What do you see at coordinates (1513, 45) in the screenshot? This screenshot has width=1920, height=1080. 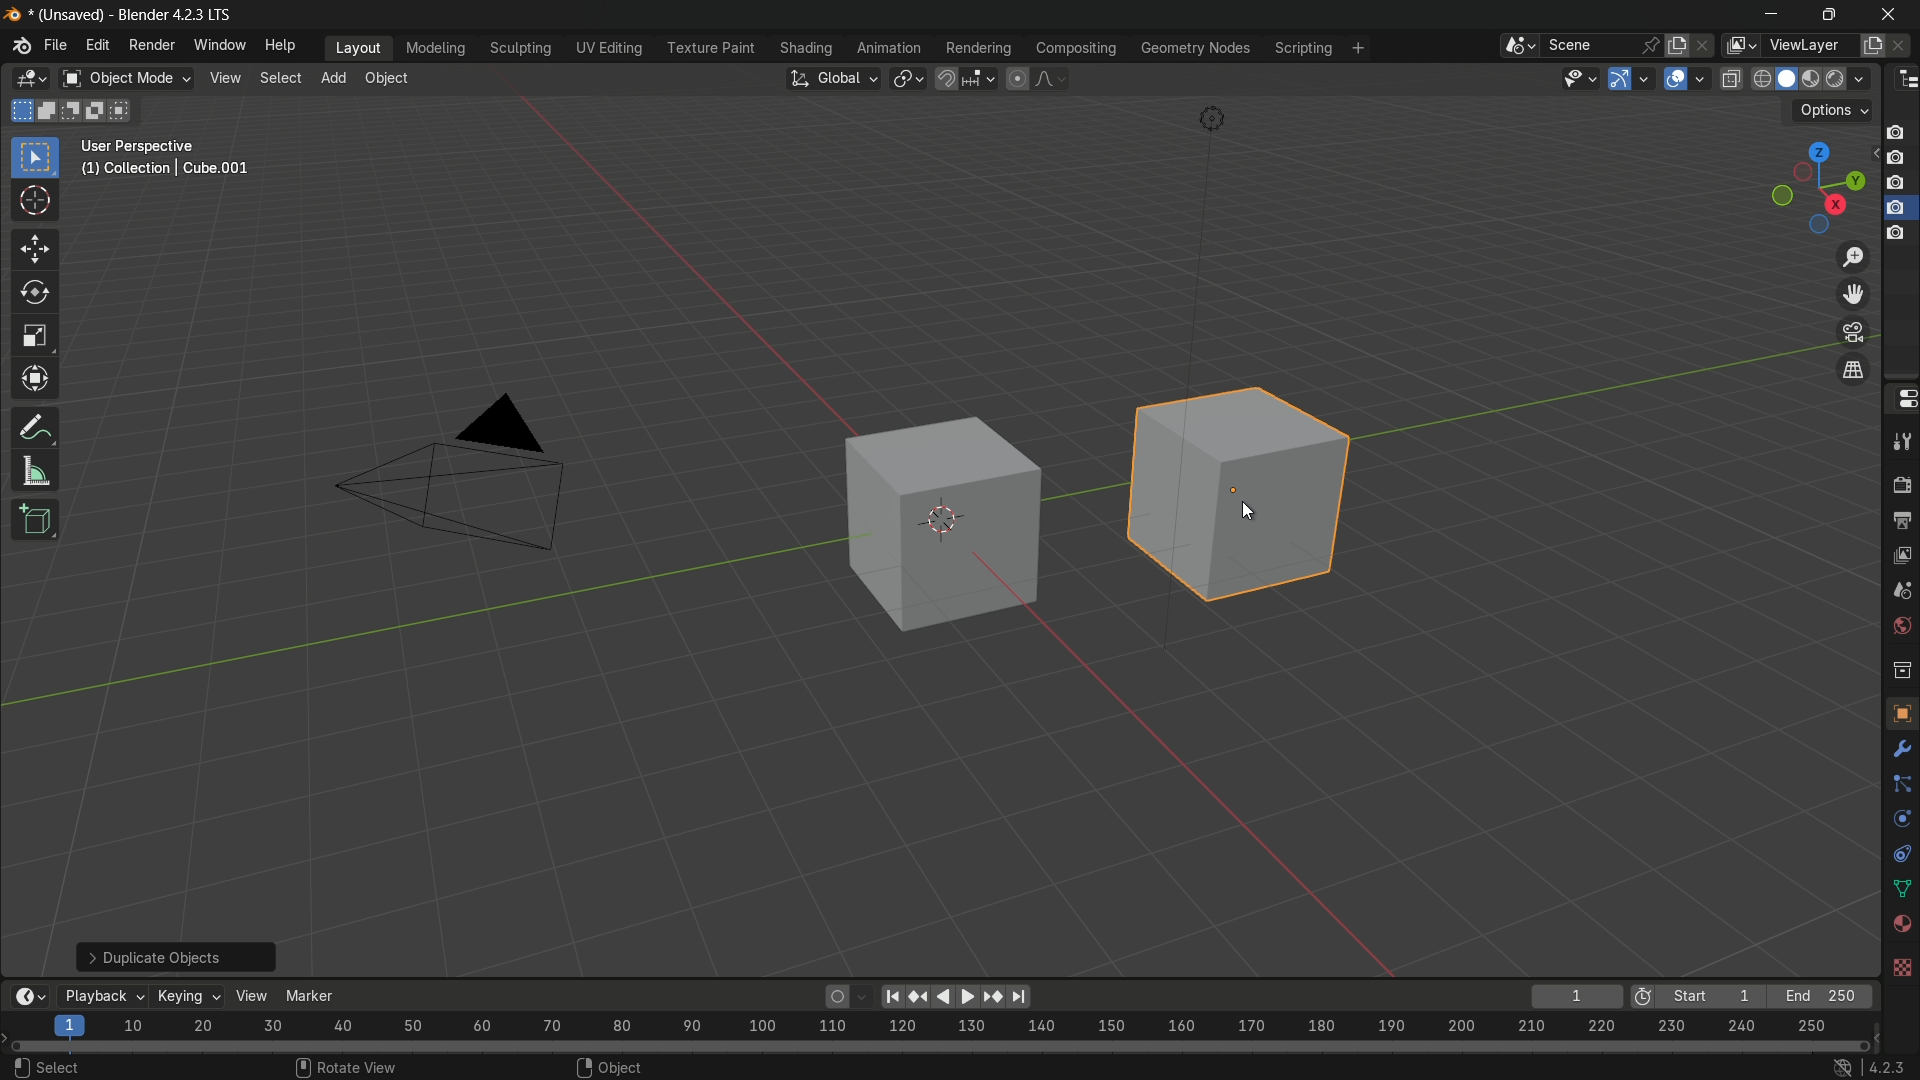 I see `link browse scene` at bounding box center [1513, 45].